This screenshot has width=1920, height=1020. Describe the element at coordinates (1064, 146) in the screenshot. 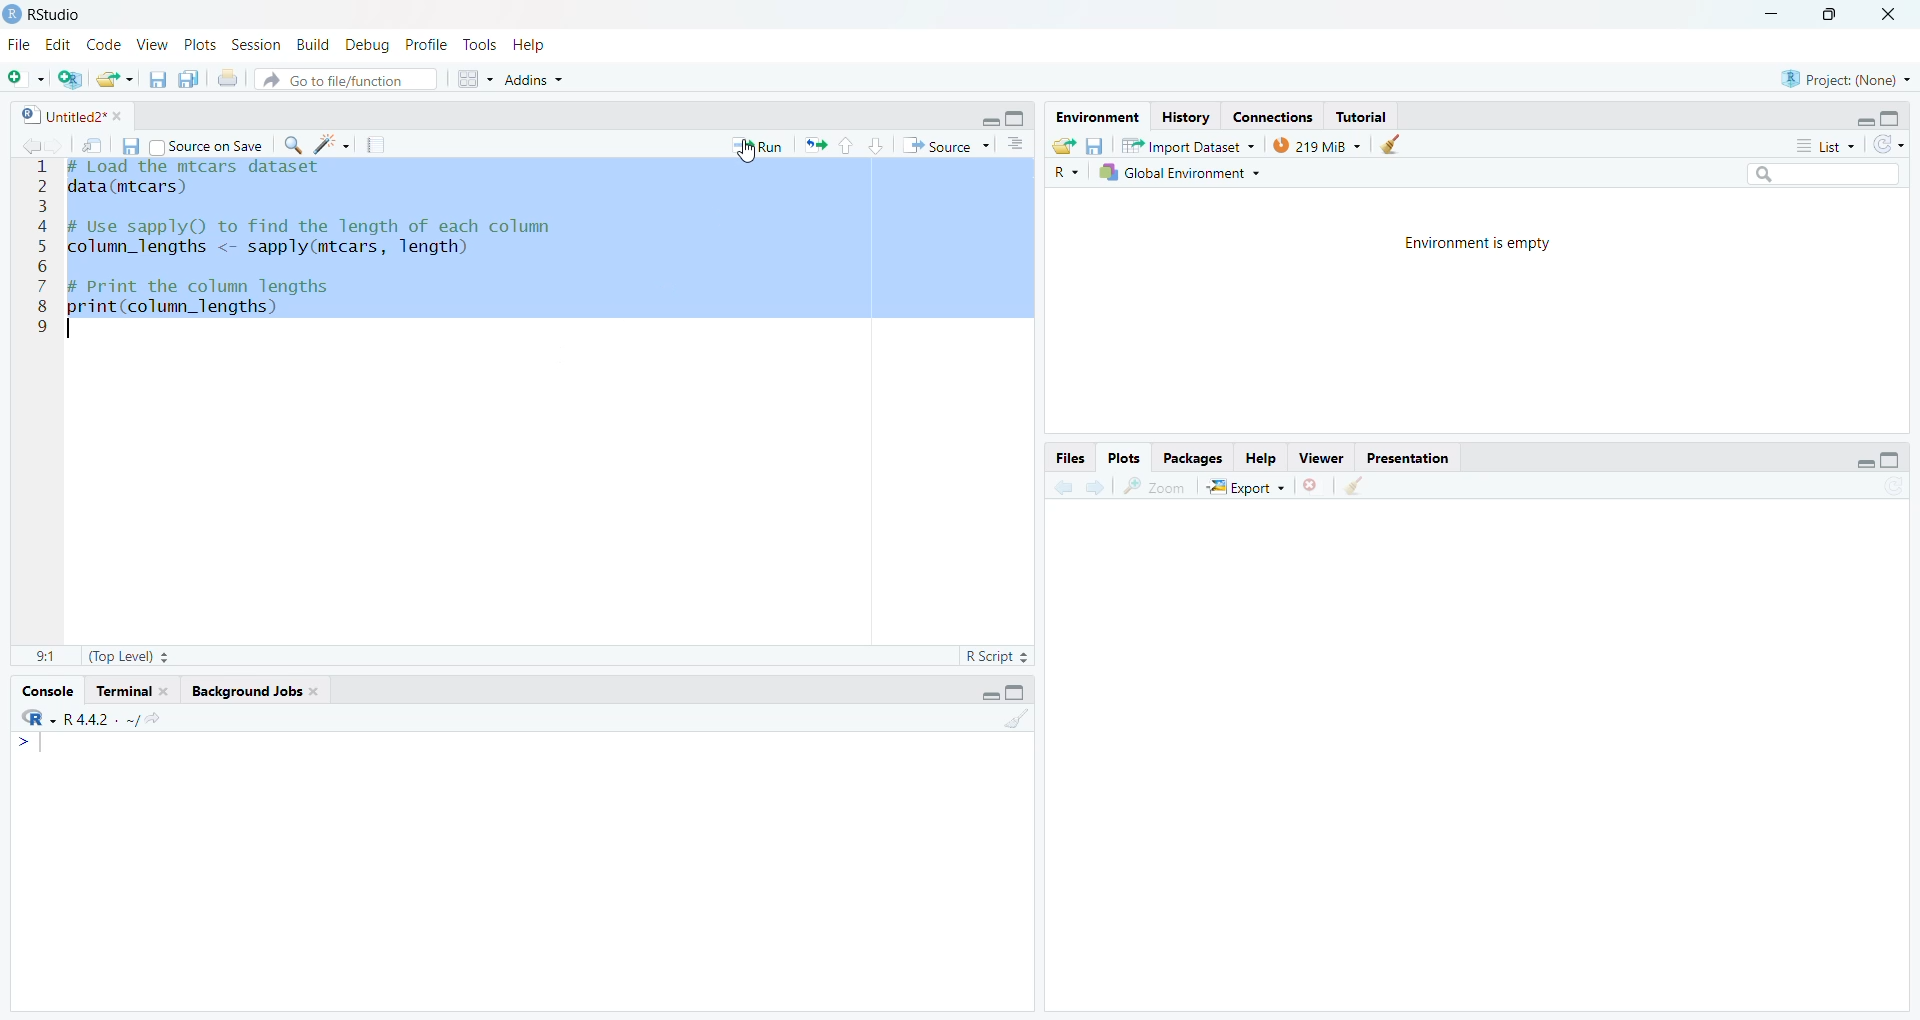

I see `Load History from an existing file` at that location.